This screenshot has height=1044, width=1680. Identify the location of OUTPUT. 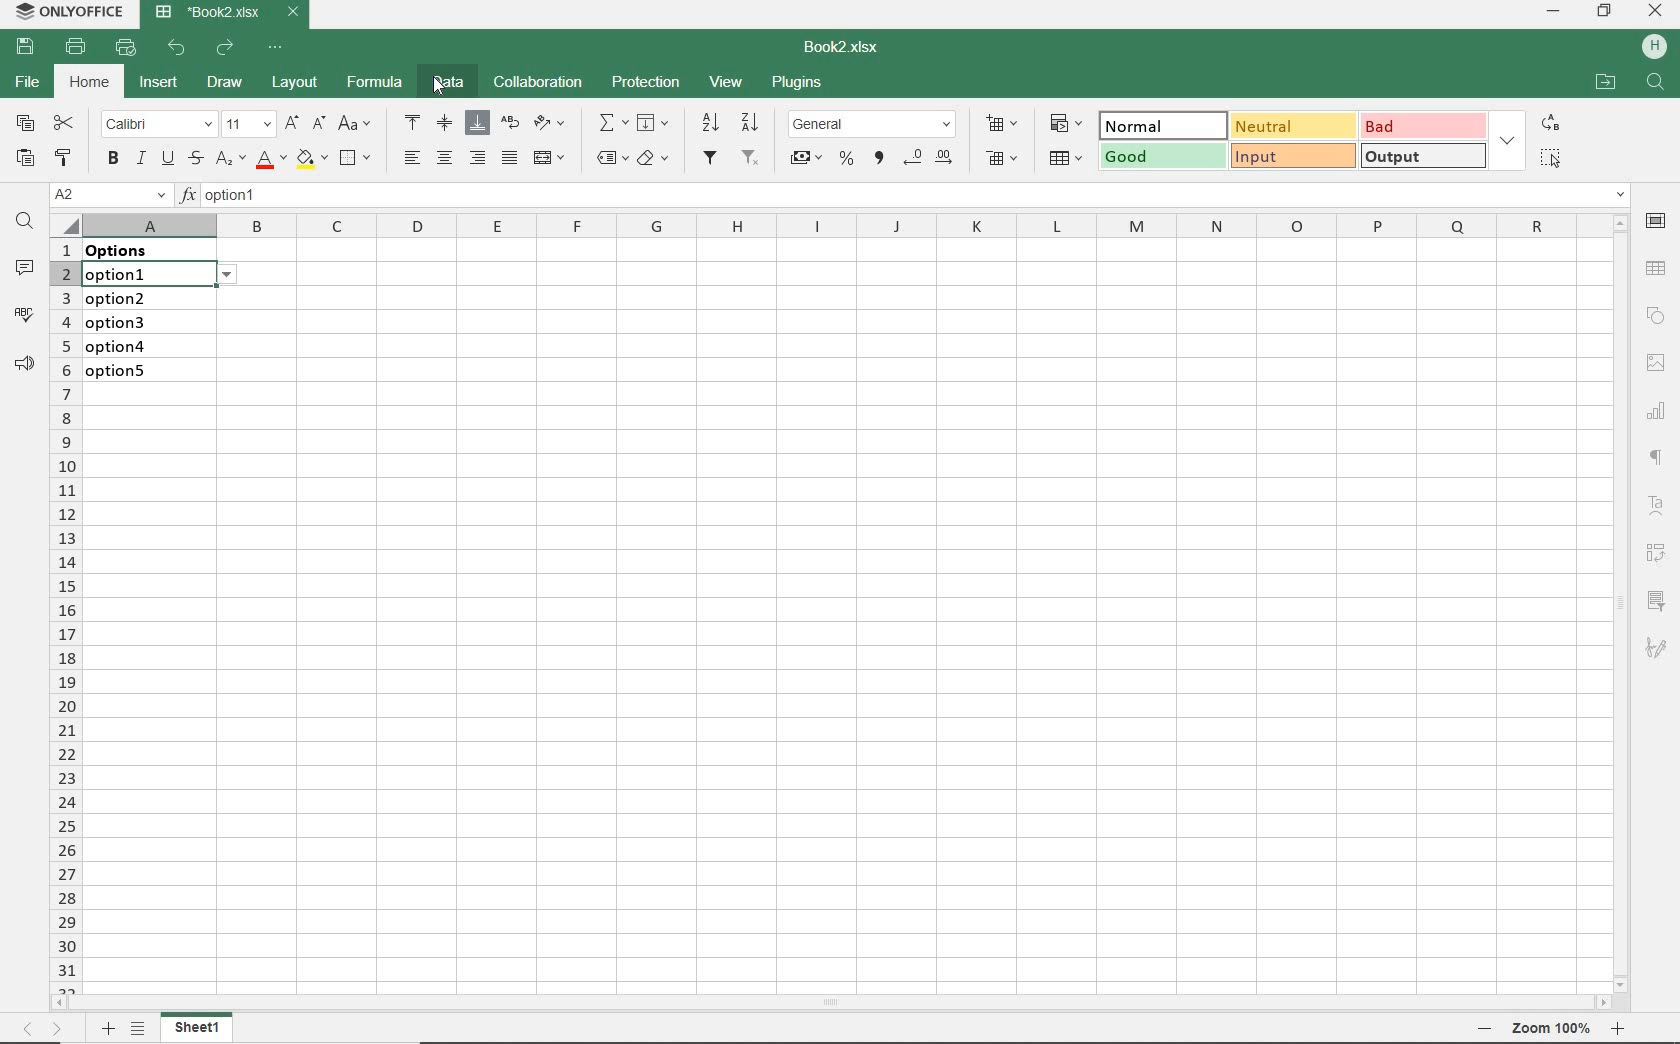
(1423, 155).